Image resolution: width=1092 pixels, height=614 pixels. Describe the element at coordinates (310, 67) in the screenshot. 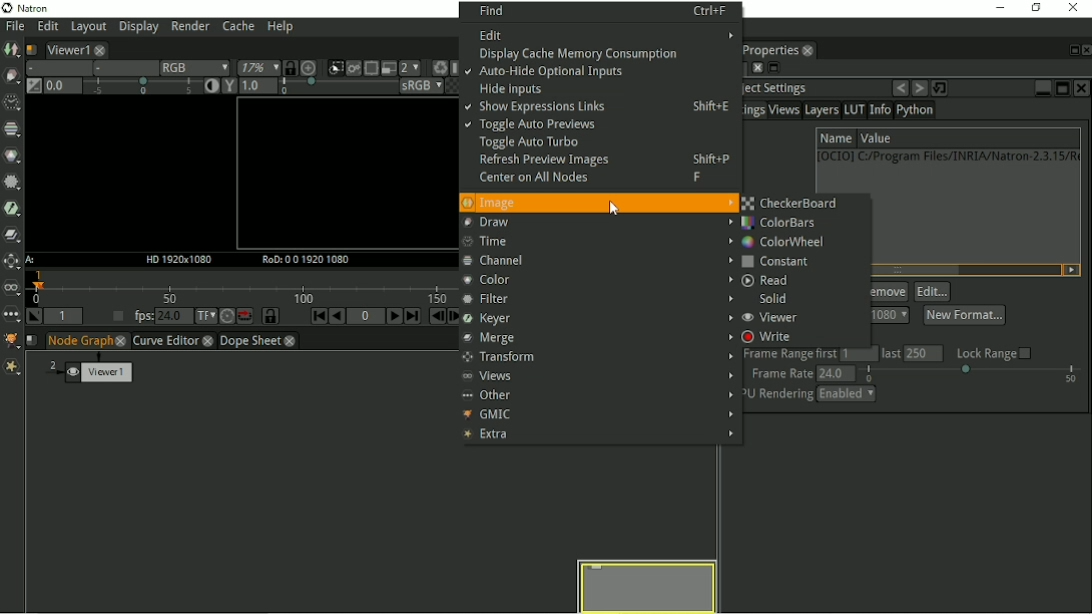

I see `Scale image` at that location.